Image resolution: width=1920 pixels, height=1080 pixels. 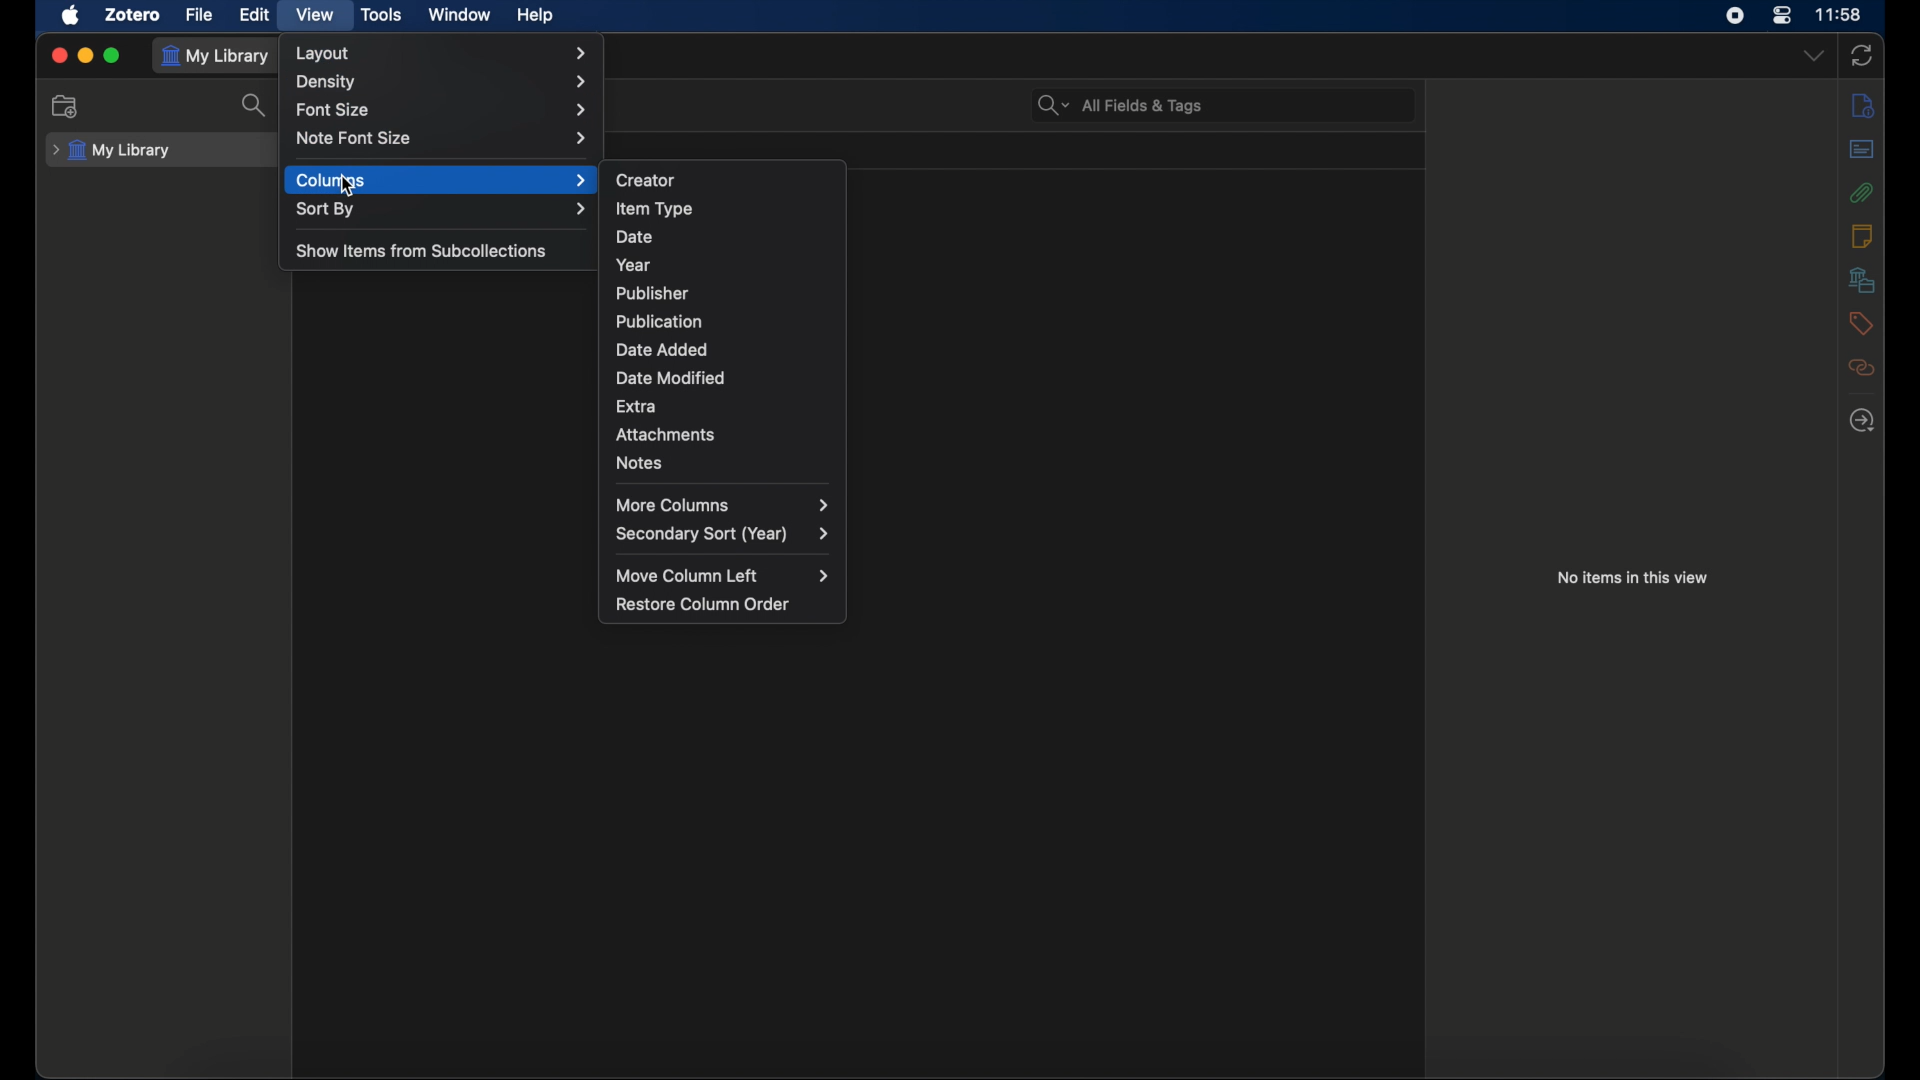 What do you see at coordinates (1861, 322) in the screenshot?
I see `tags` at bounding box center [1861, 322].